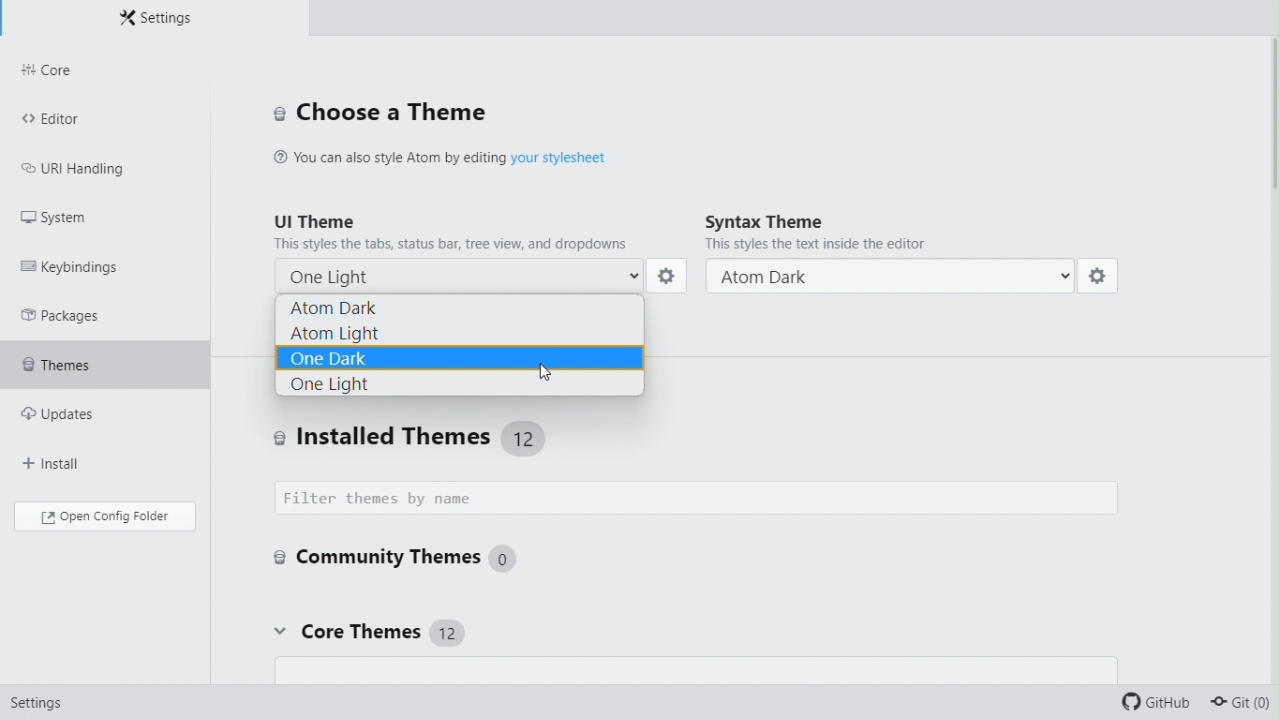 Image resolution: width=1280 pixels, height=720 pixels. Describe the element at coordinates (1242, 704) in the screenshot. I see `git` at that location.